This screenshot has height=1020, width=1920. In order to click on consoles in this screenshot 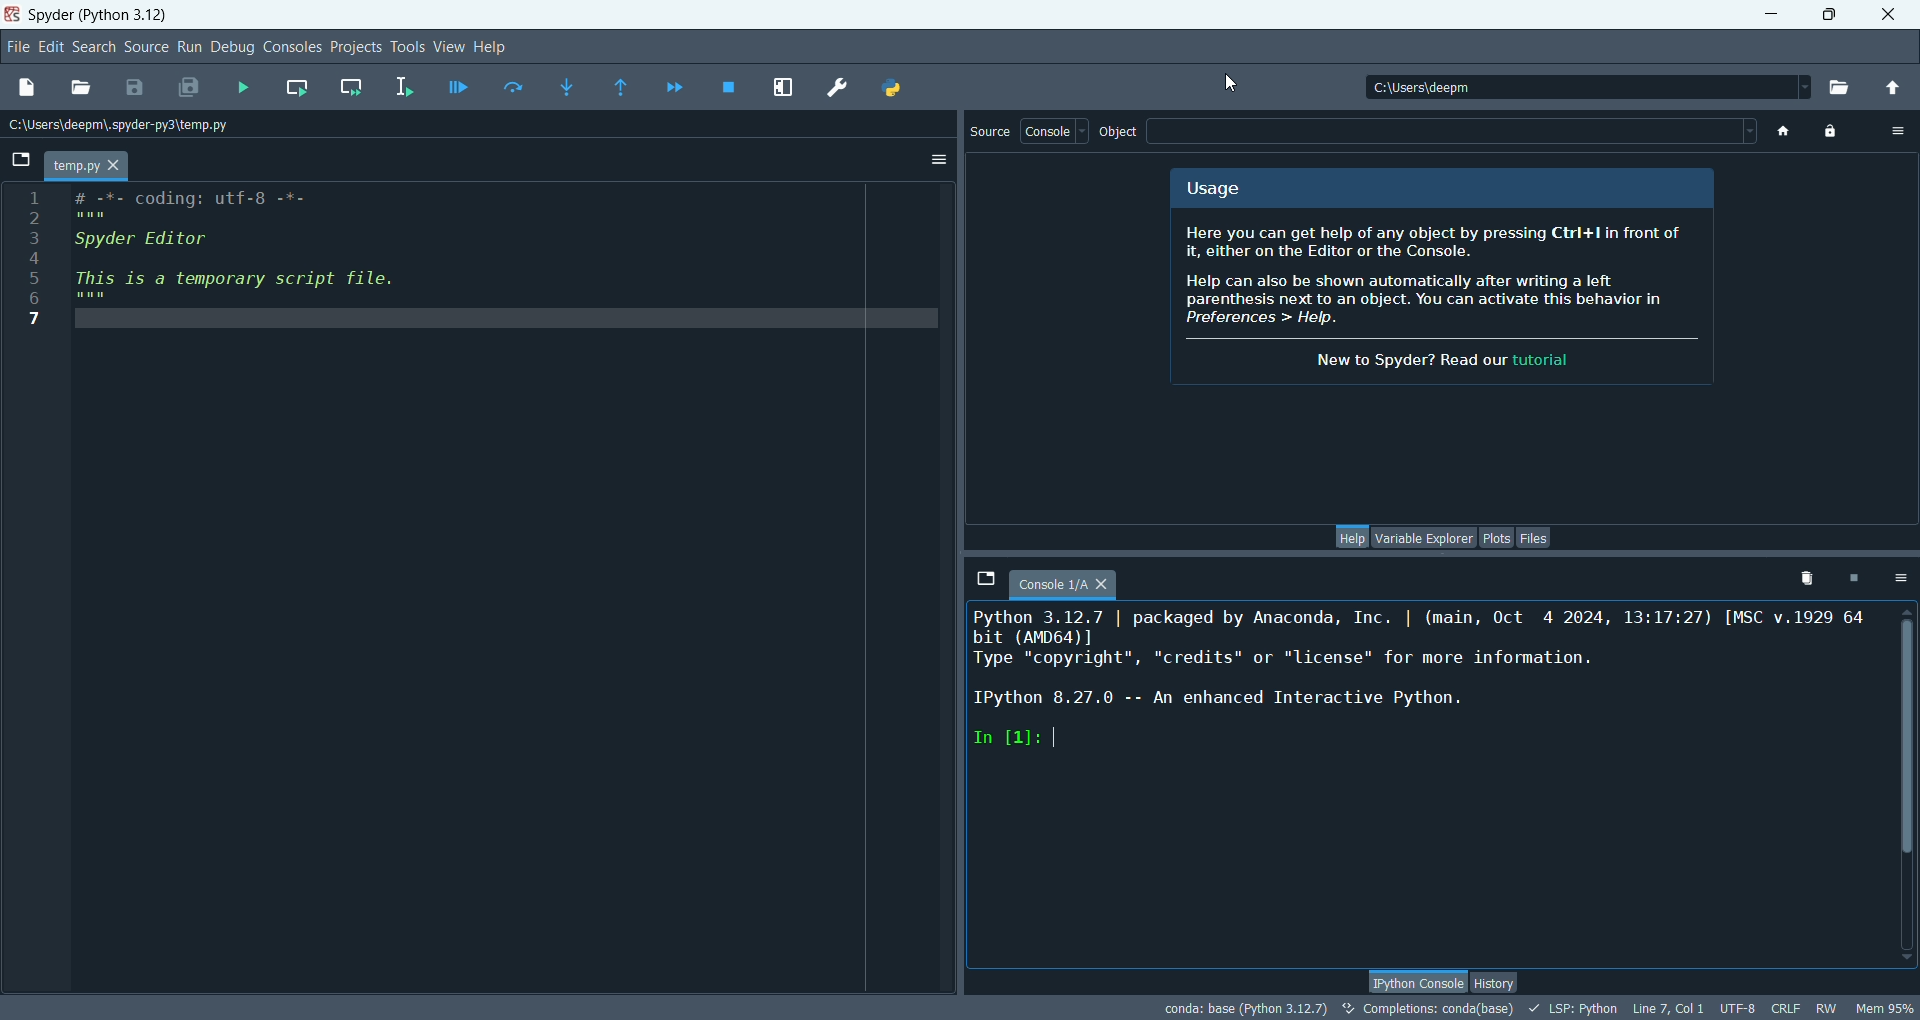, I will do `click(292, 47)`.